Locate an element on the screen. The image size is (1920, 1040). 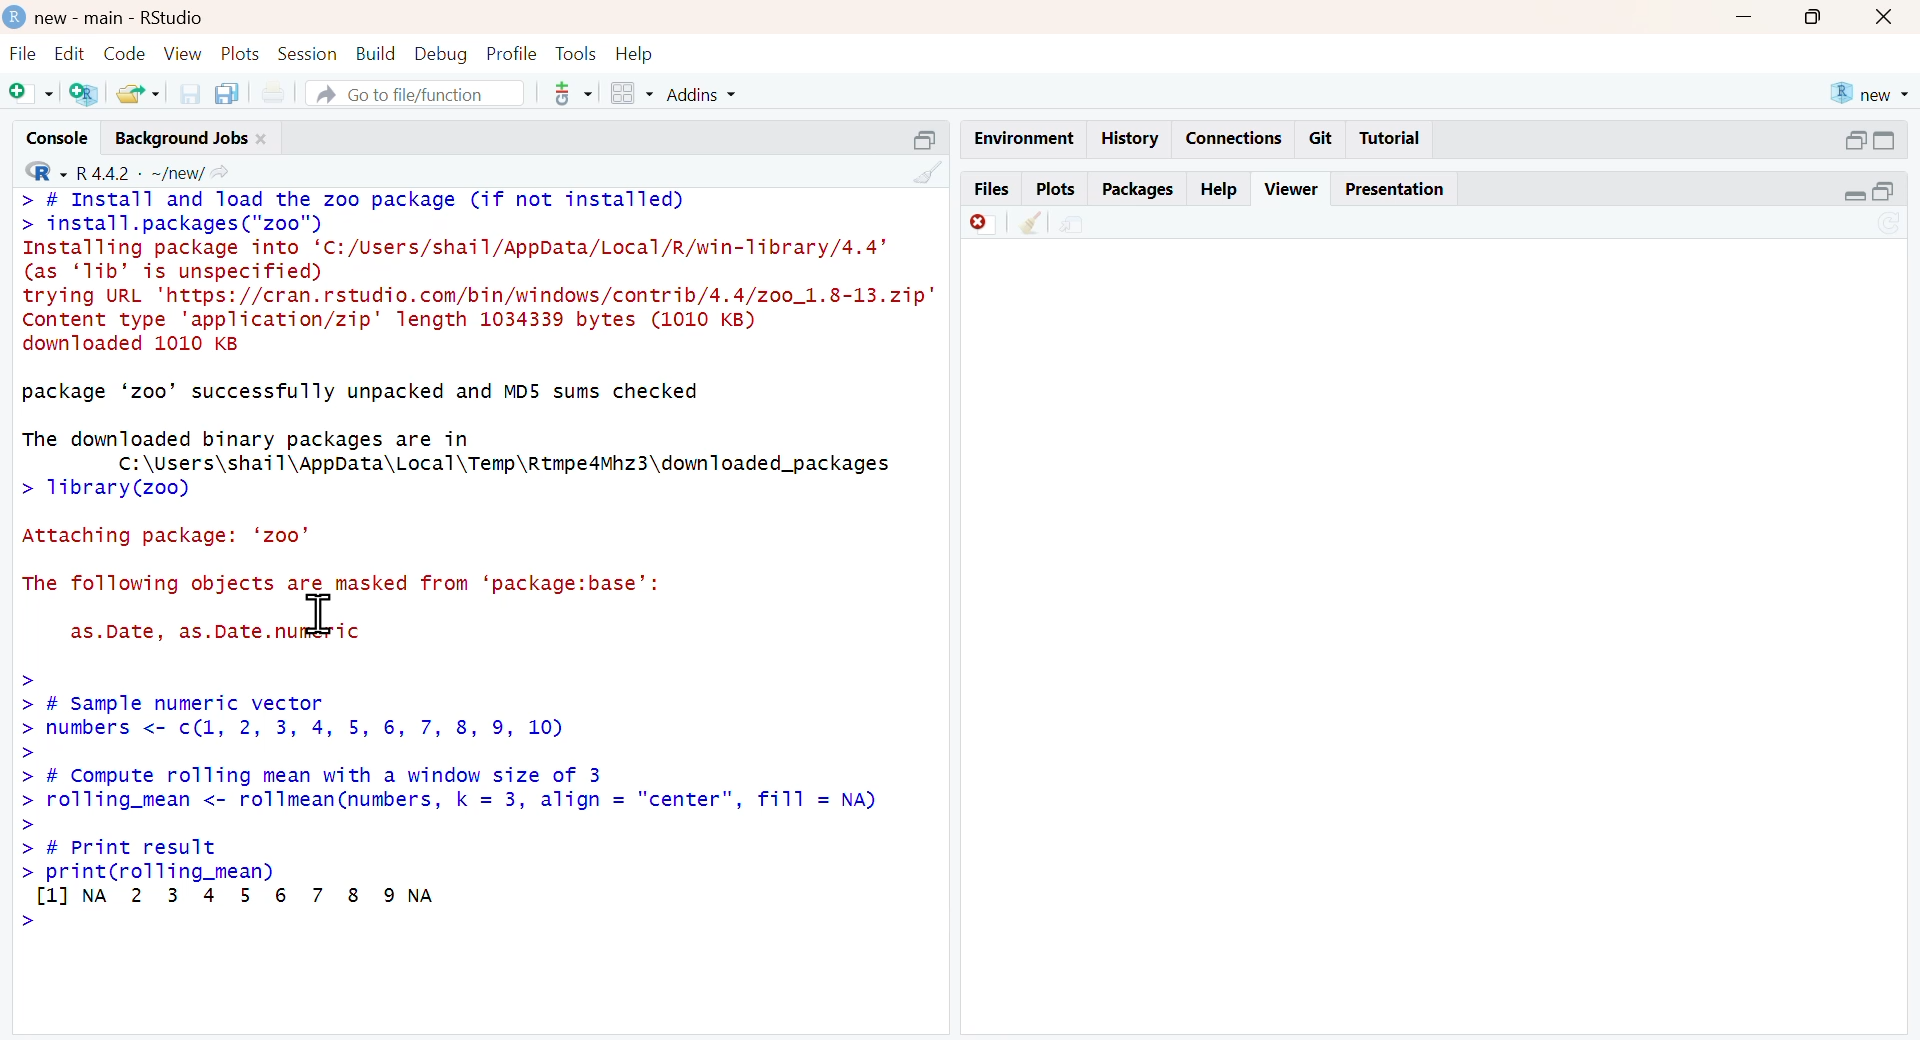
packages is located at coordinates (1139, 189).